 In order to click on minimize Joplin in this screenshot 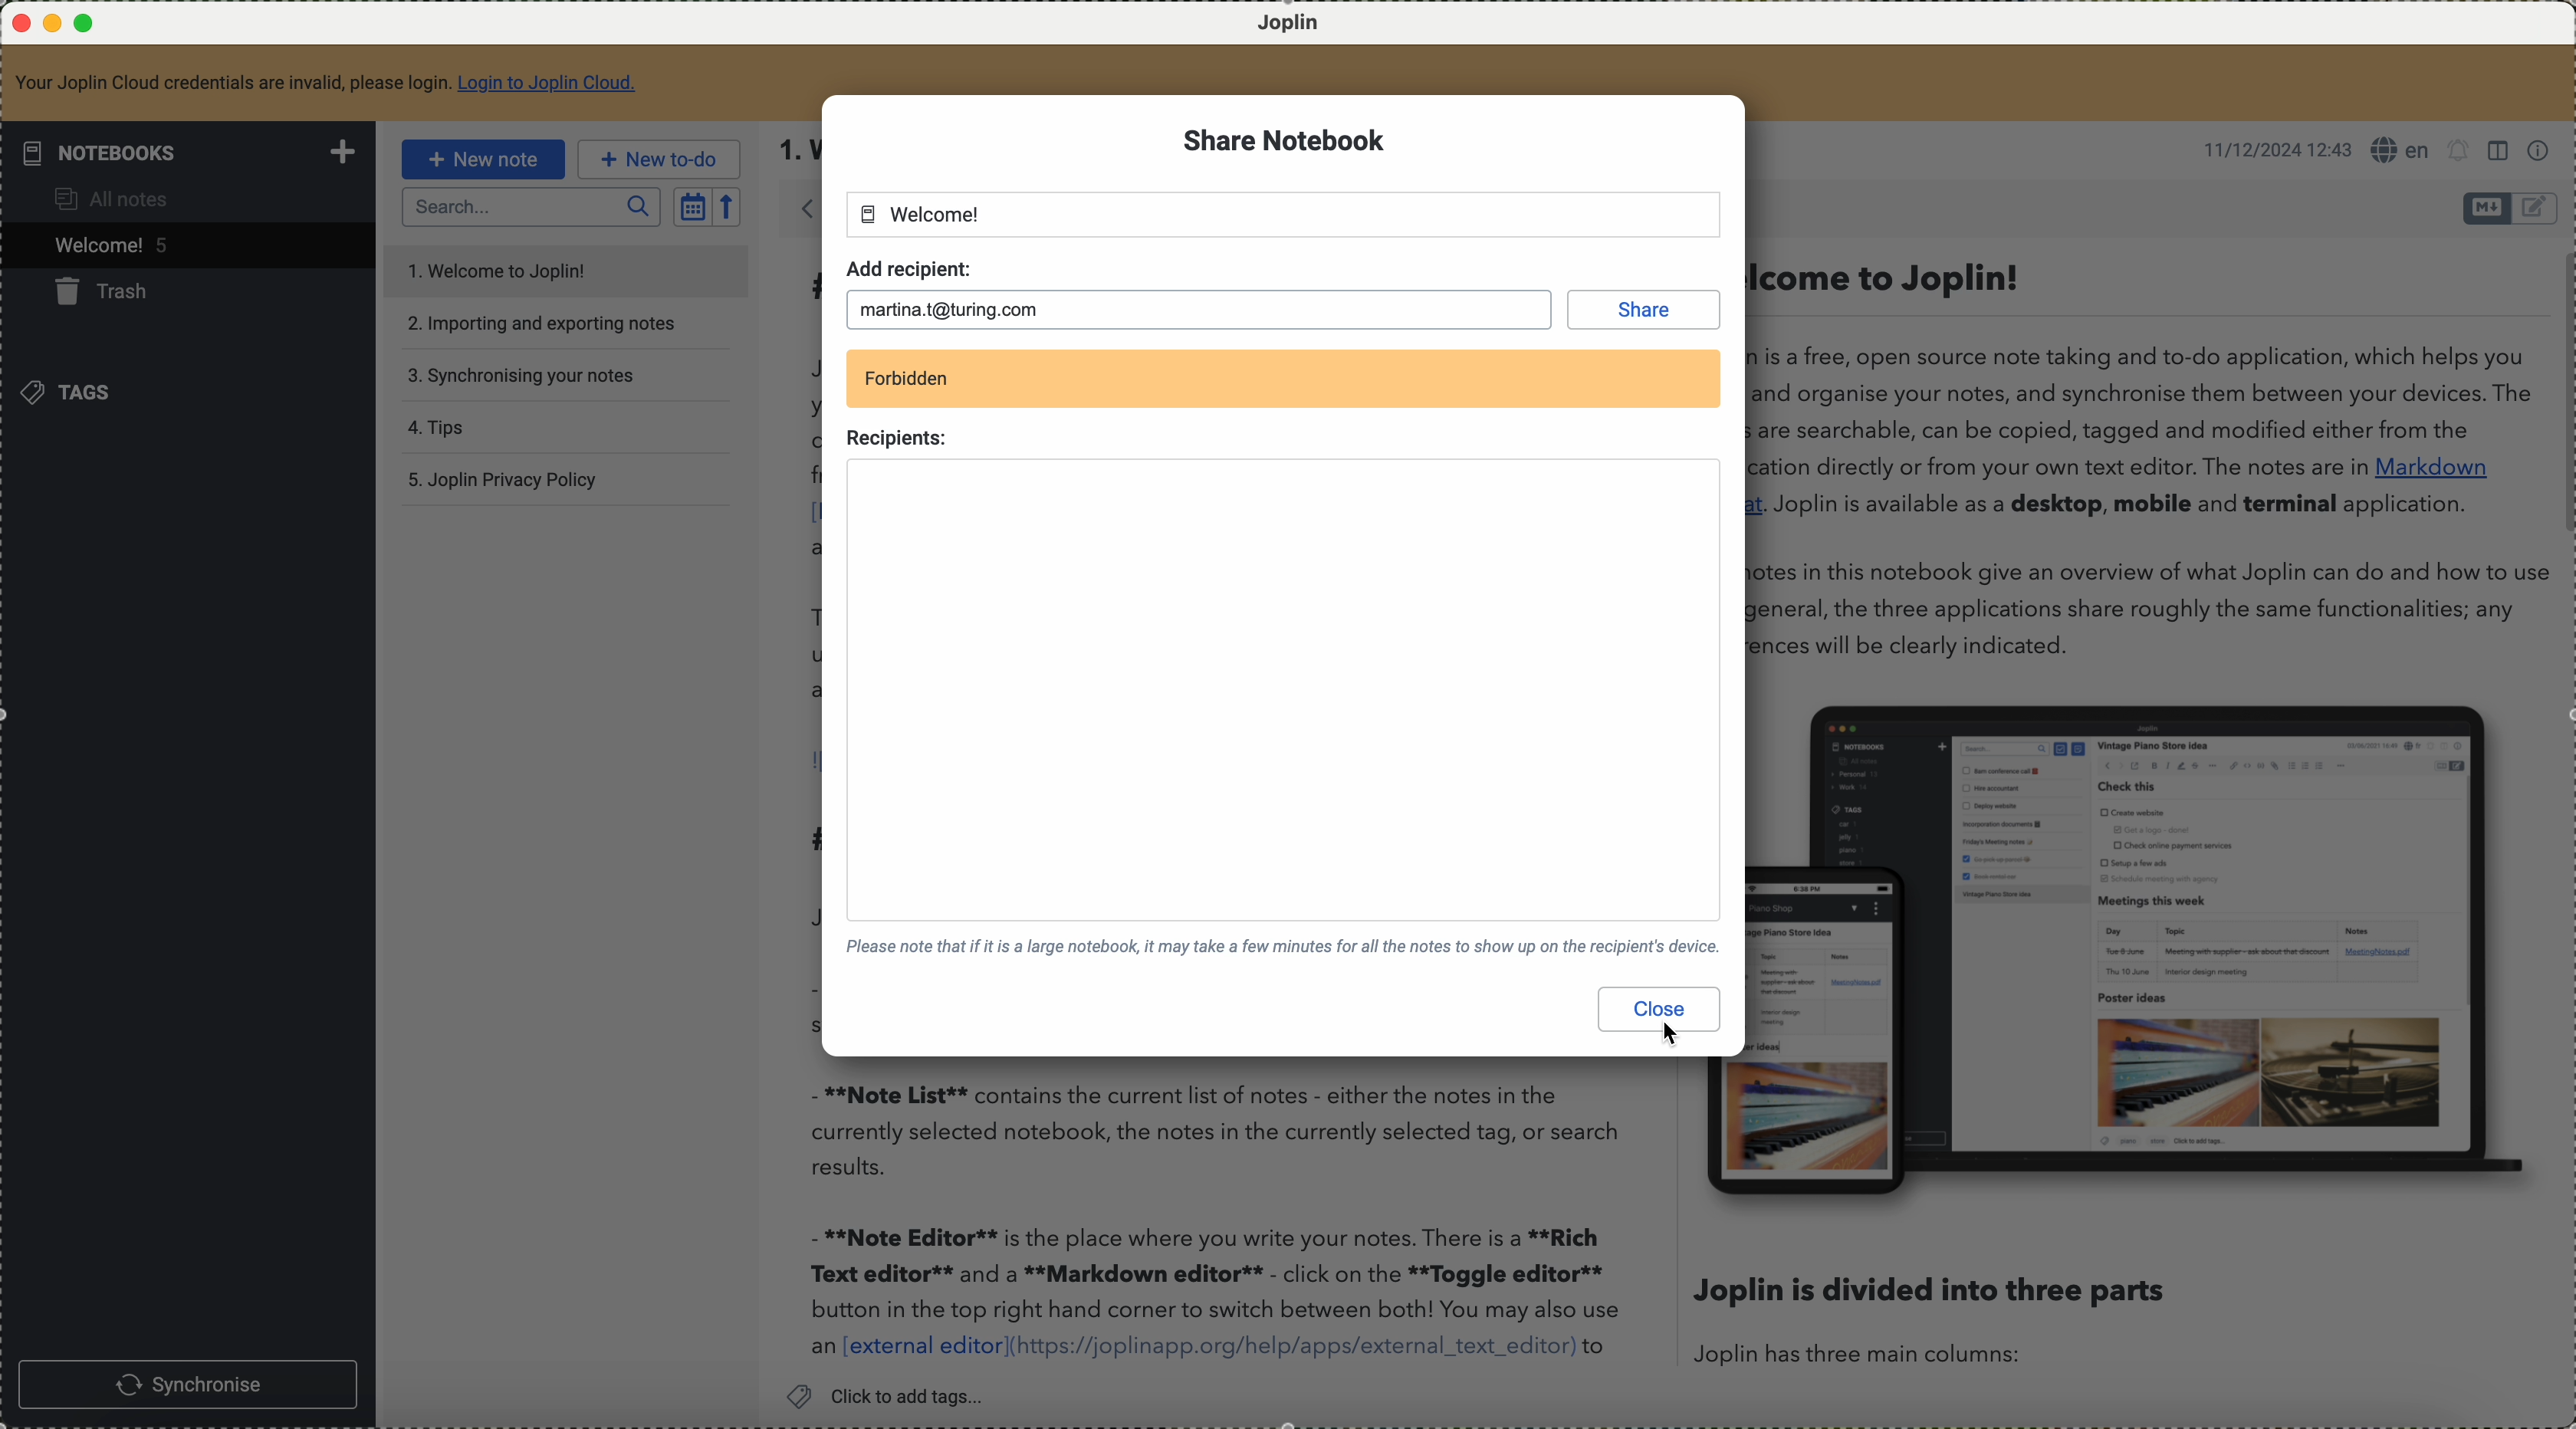, I will do `click(53, 25)`.